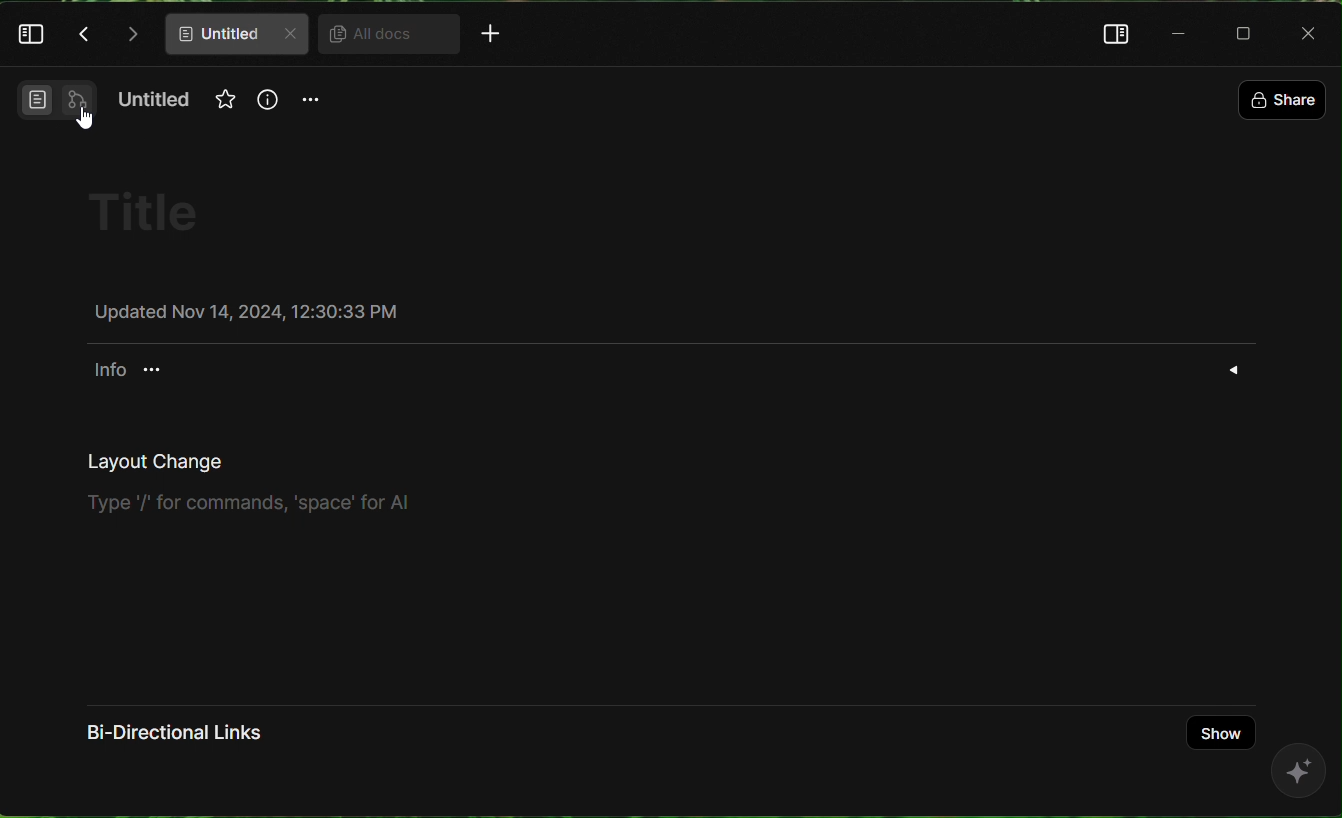 This screenshot has width=1342, height=818. Describe the element at coordinates (33, 39) in the screenshot. I see `Left panel` at that location.